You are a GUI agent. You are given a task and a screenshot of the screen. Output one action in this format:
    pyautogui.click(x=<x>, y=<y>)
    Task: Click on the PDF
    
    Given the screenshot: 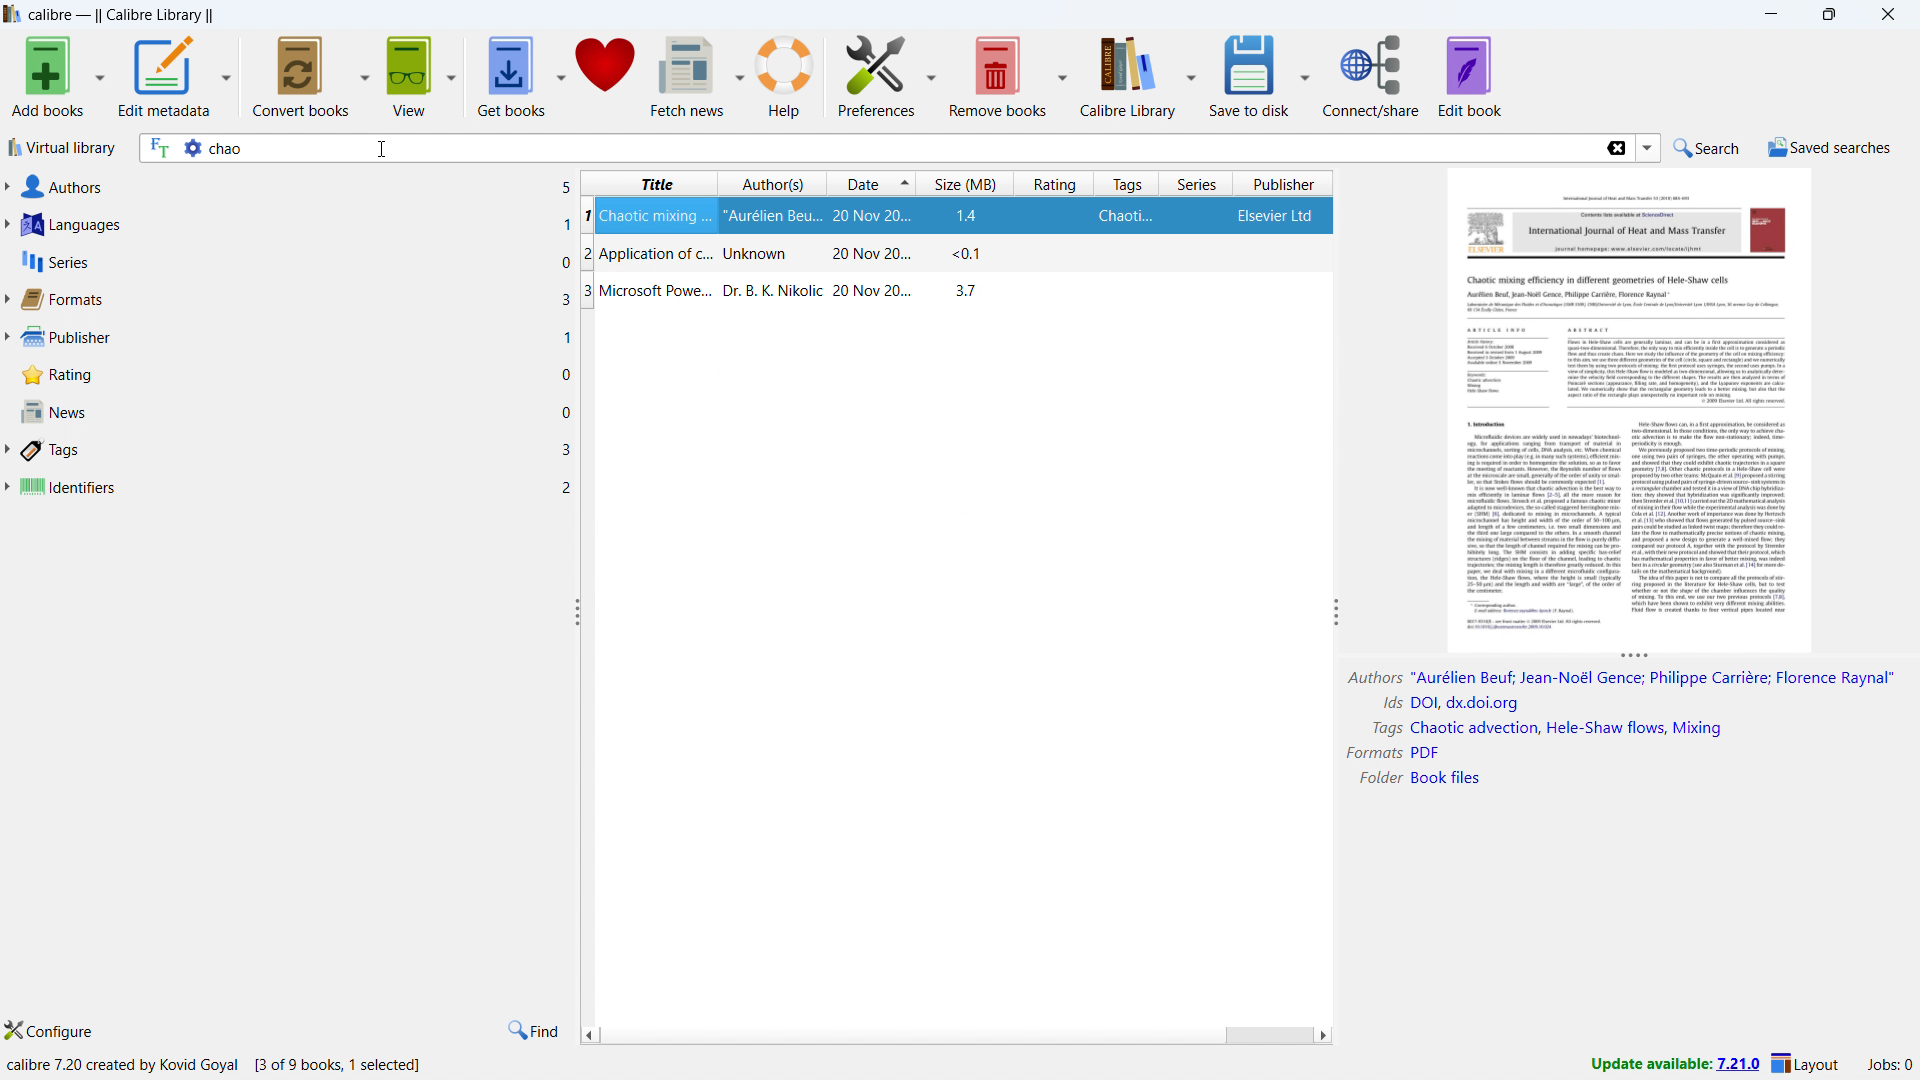 What is the action you would take?
    pyautogui.click(x=1437, y=752)
    